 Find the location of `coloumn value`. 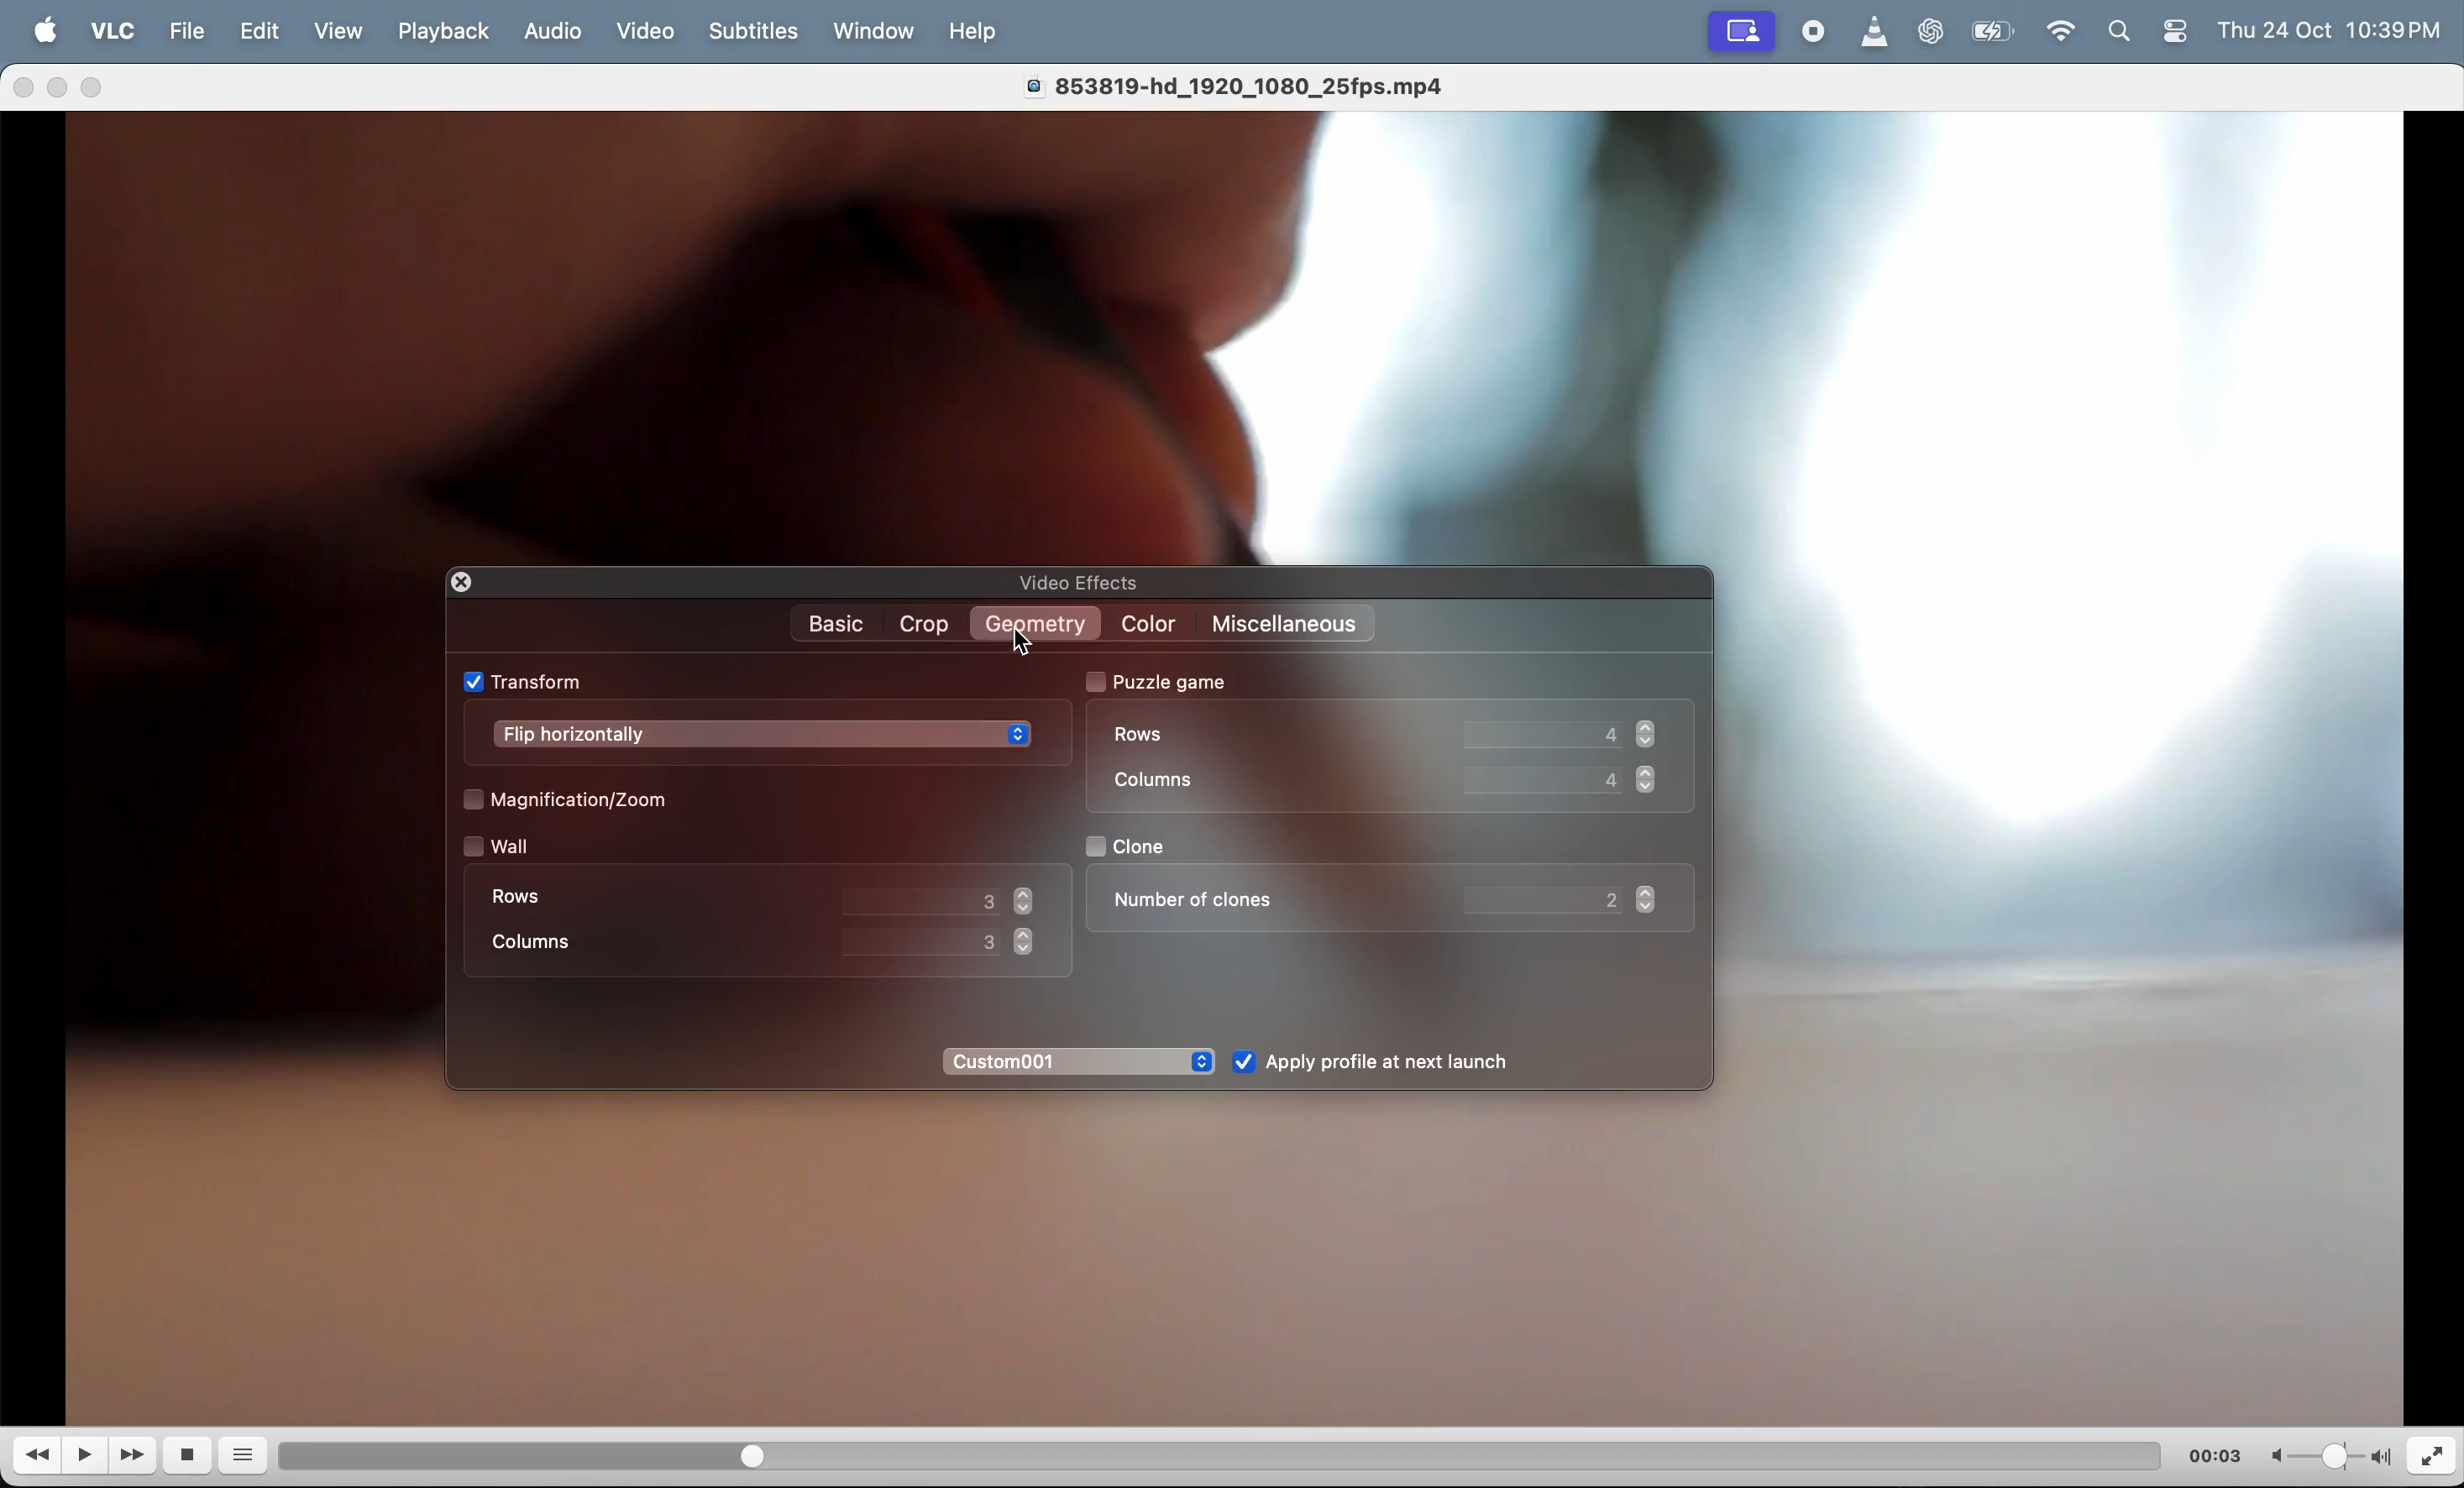

coloumn value is located at coordinates (1570, 778).